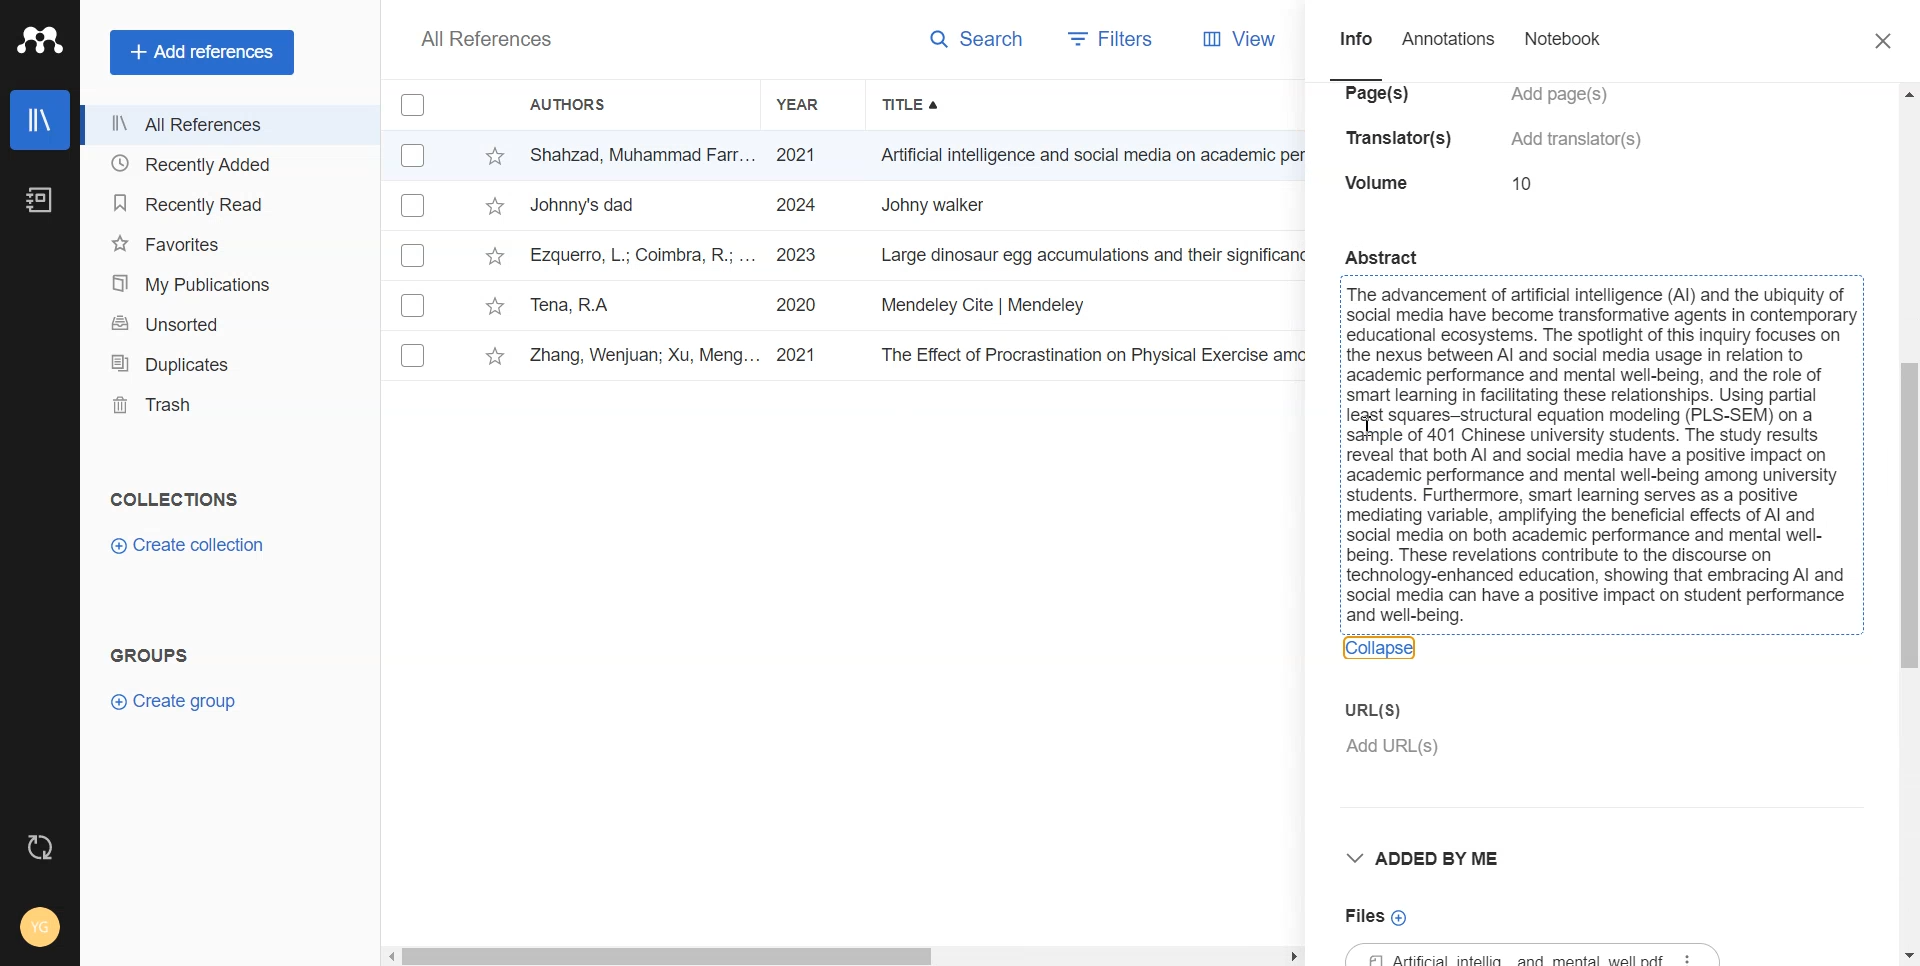  What do you see at coordinates (813, 106) in the screenshot?
I see `Year` at bounding box center [813, 106].